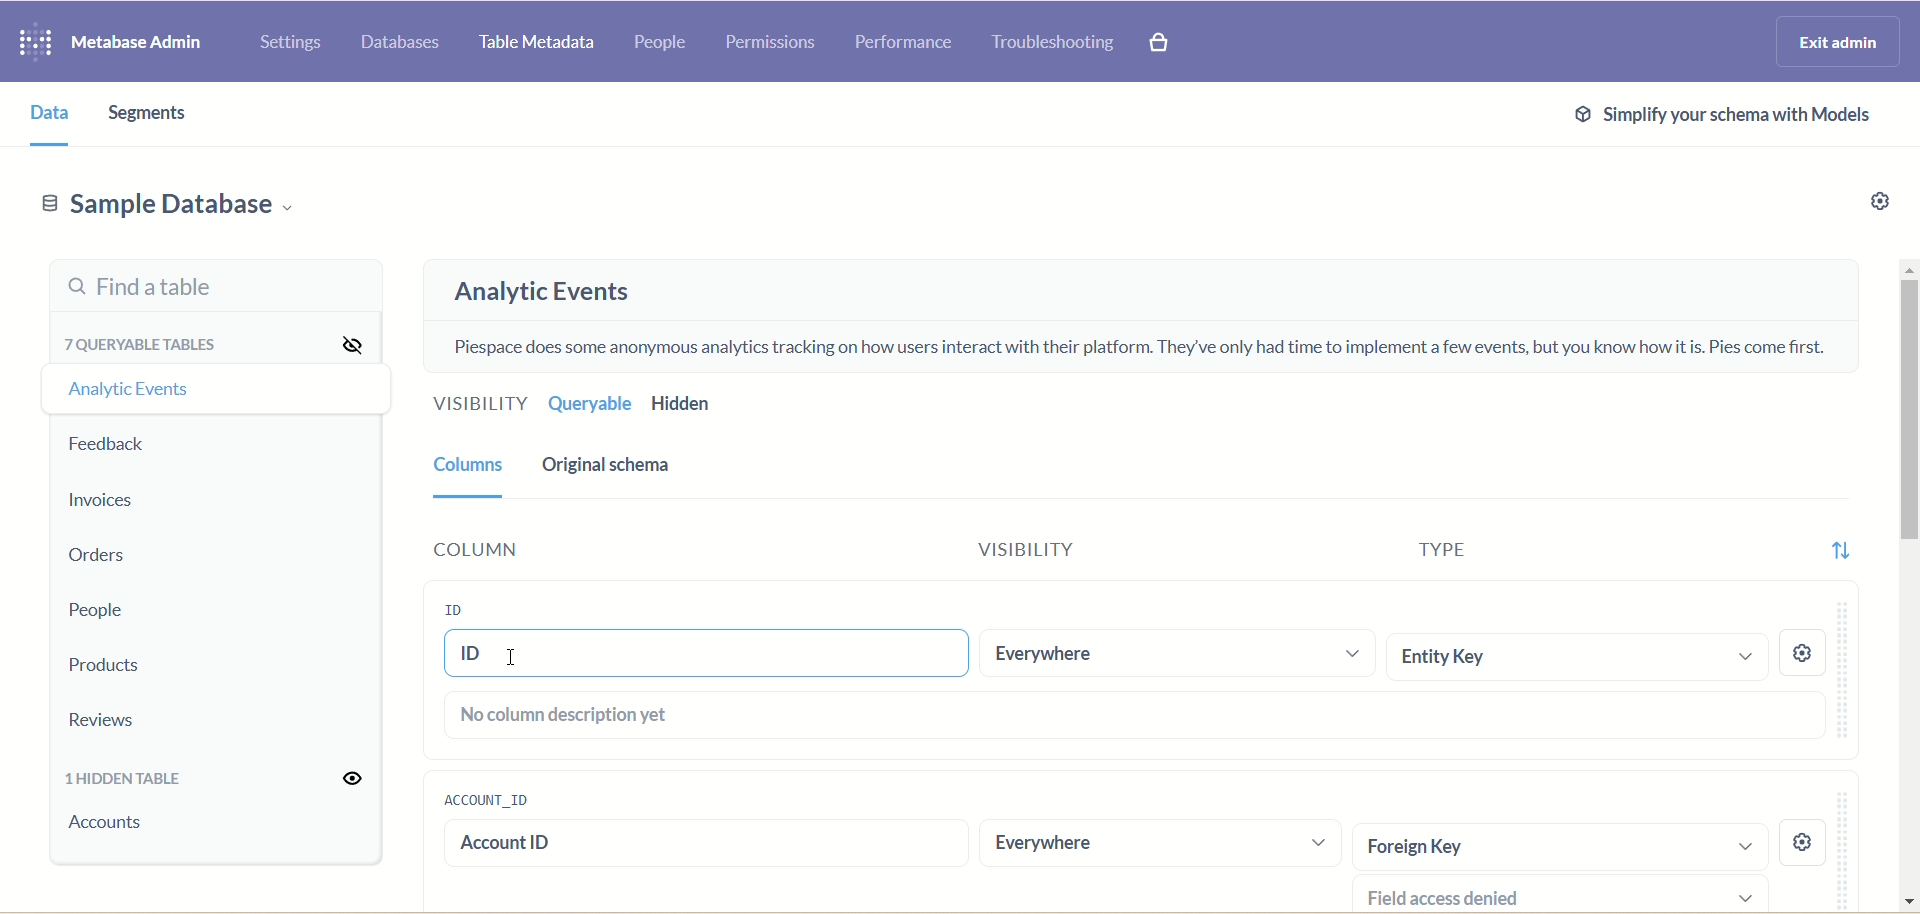  Describe the element at coordinates (1885, 198) in the screenshot. I see `Settings` at that location.